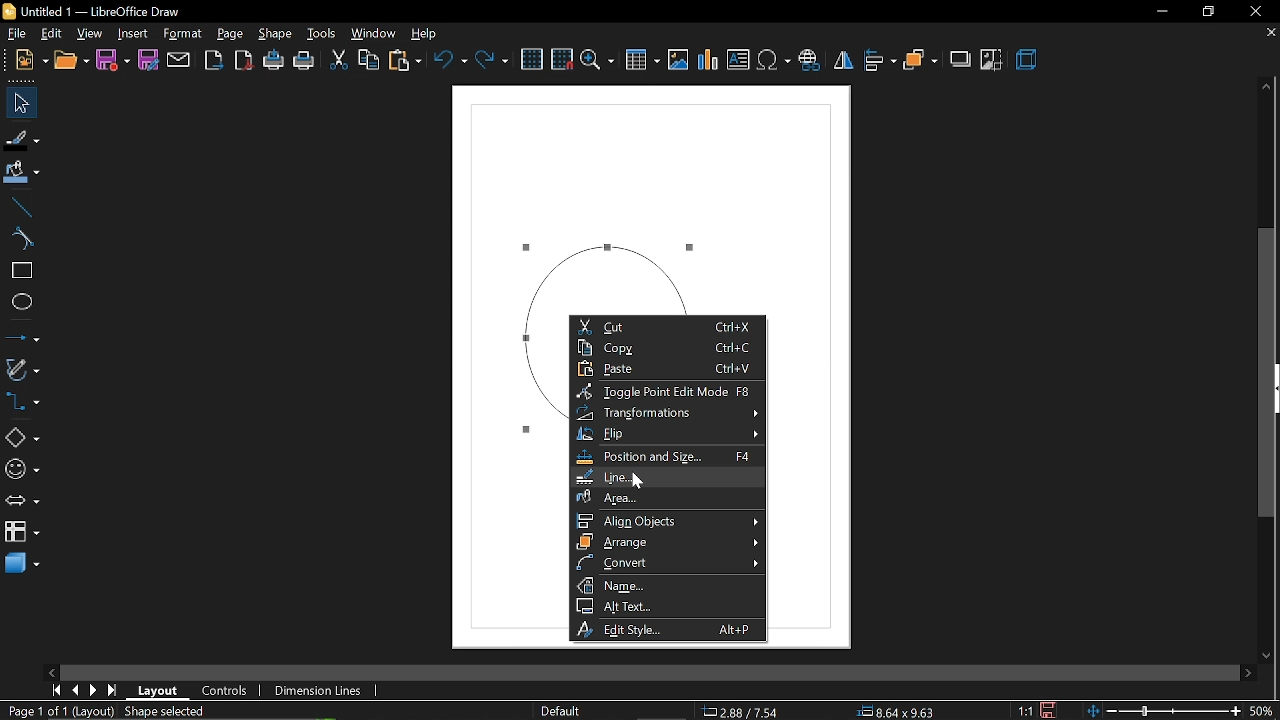 Image resolution: width=1280 pixels, height=720 pixels. What do you see at coordinates (77, 691) in the screenshot?
I see `previous page` at bounding box center [77, 691].